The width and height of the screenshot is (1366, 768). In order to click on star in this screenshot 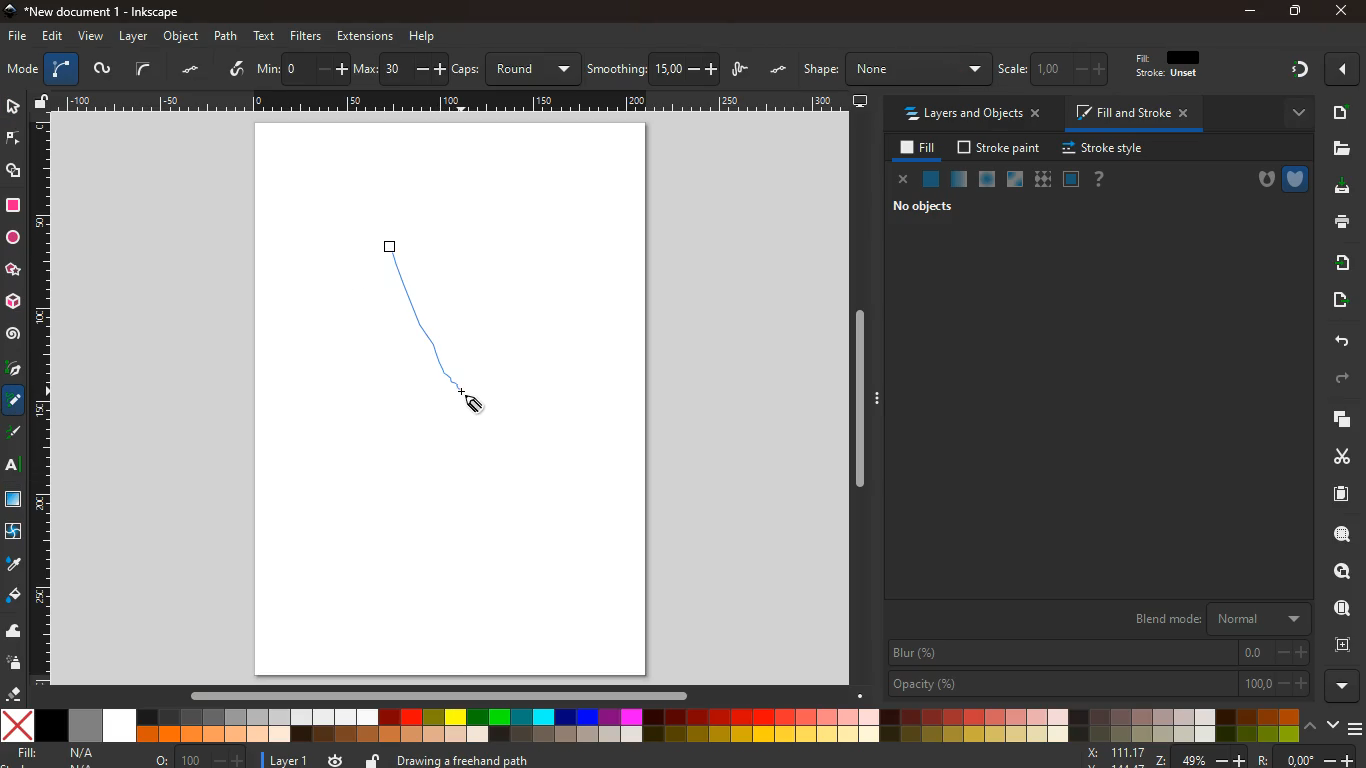, I will do `click(13, 271)`.